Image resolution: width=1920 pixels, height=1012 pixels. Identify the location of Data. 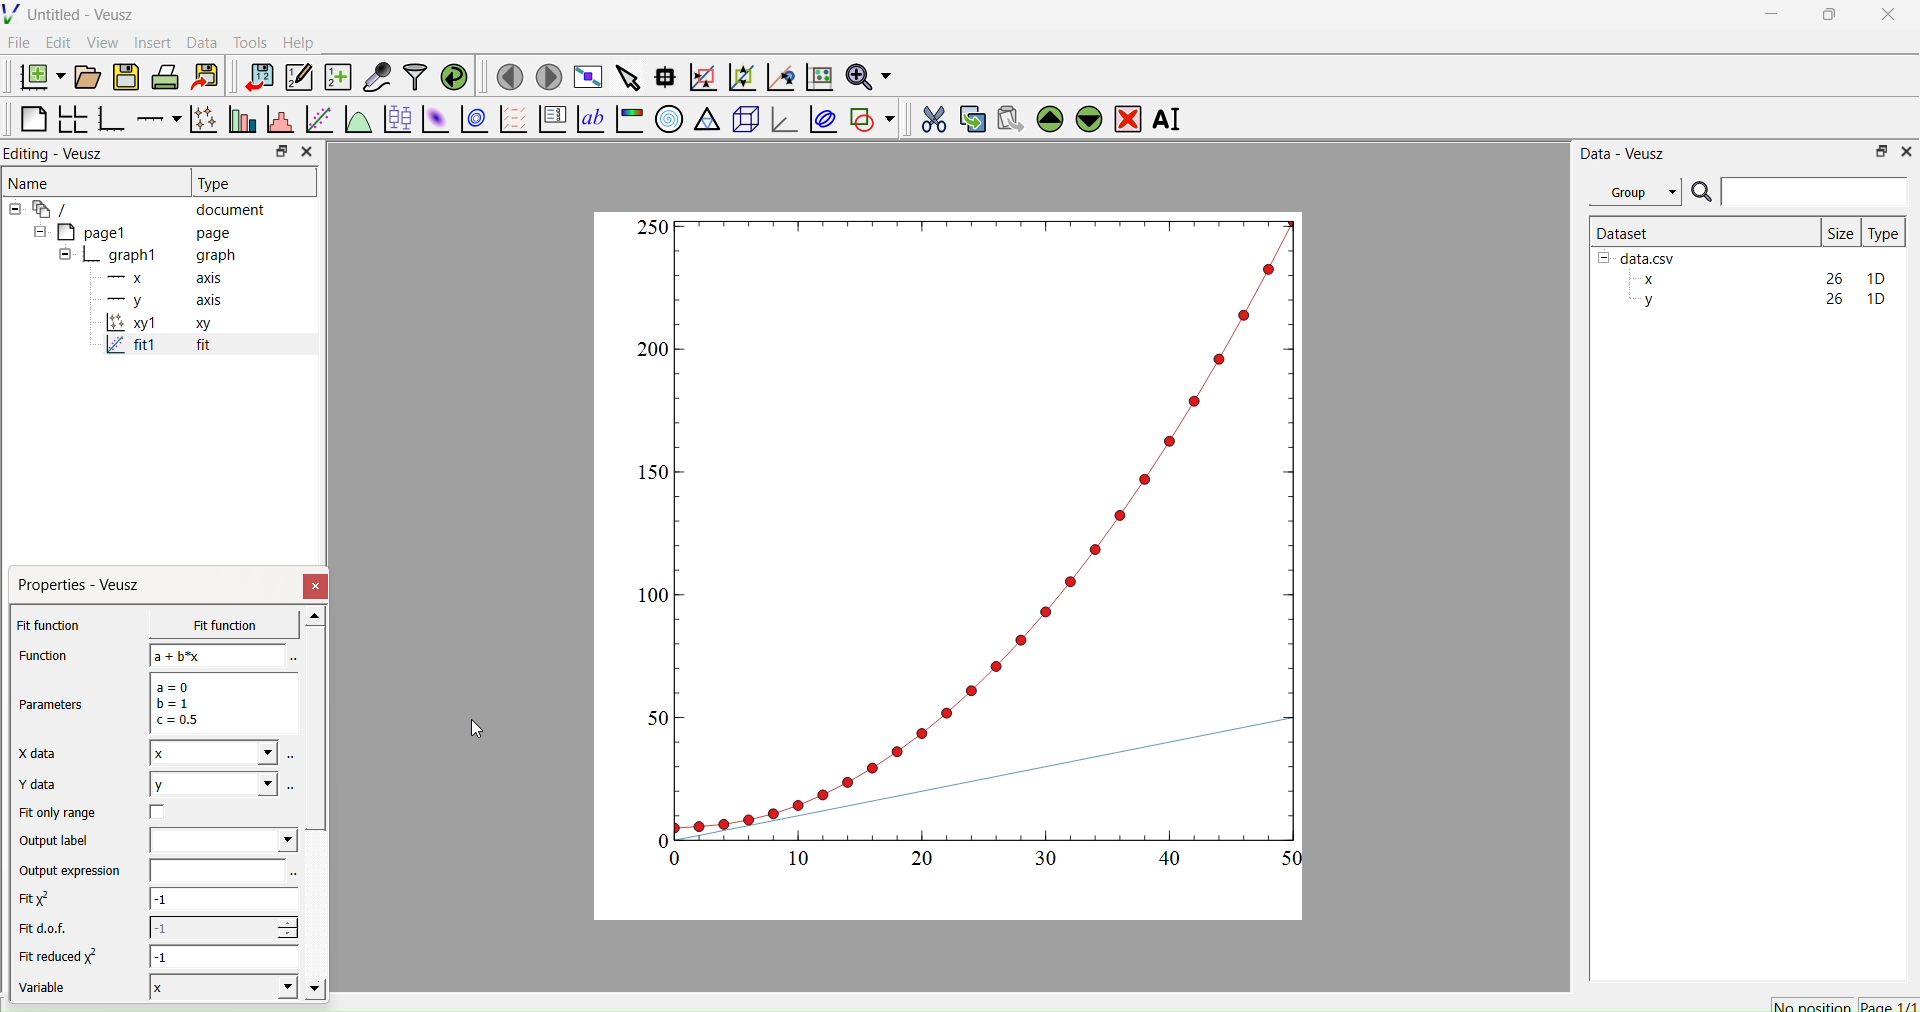
(201, 43).